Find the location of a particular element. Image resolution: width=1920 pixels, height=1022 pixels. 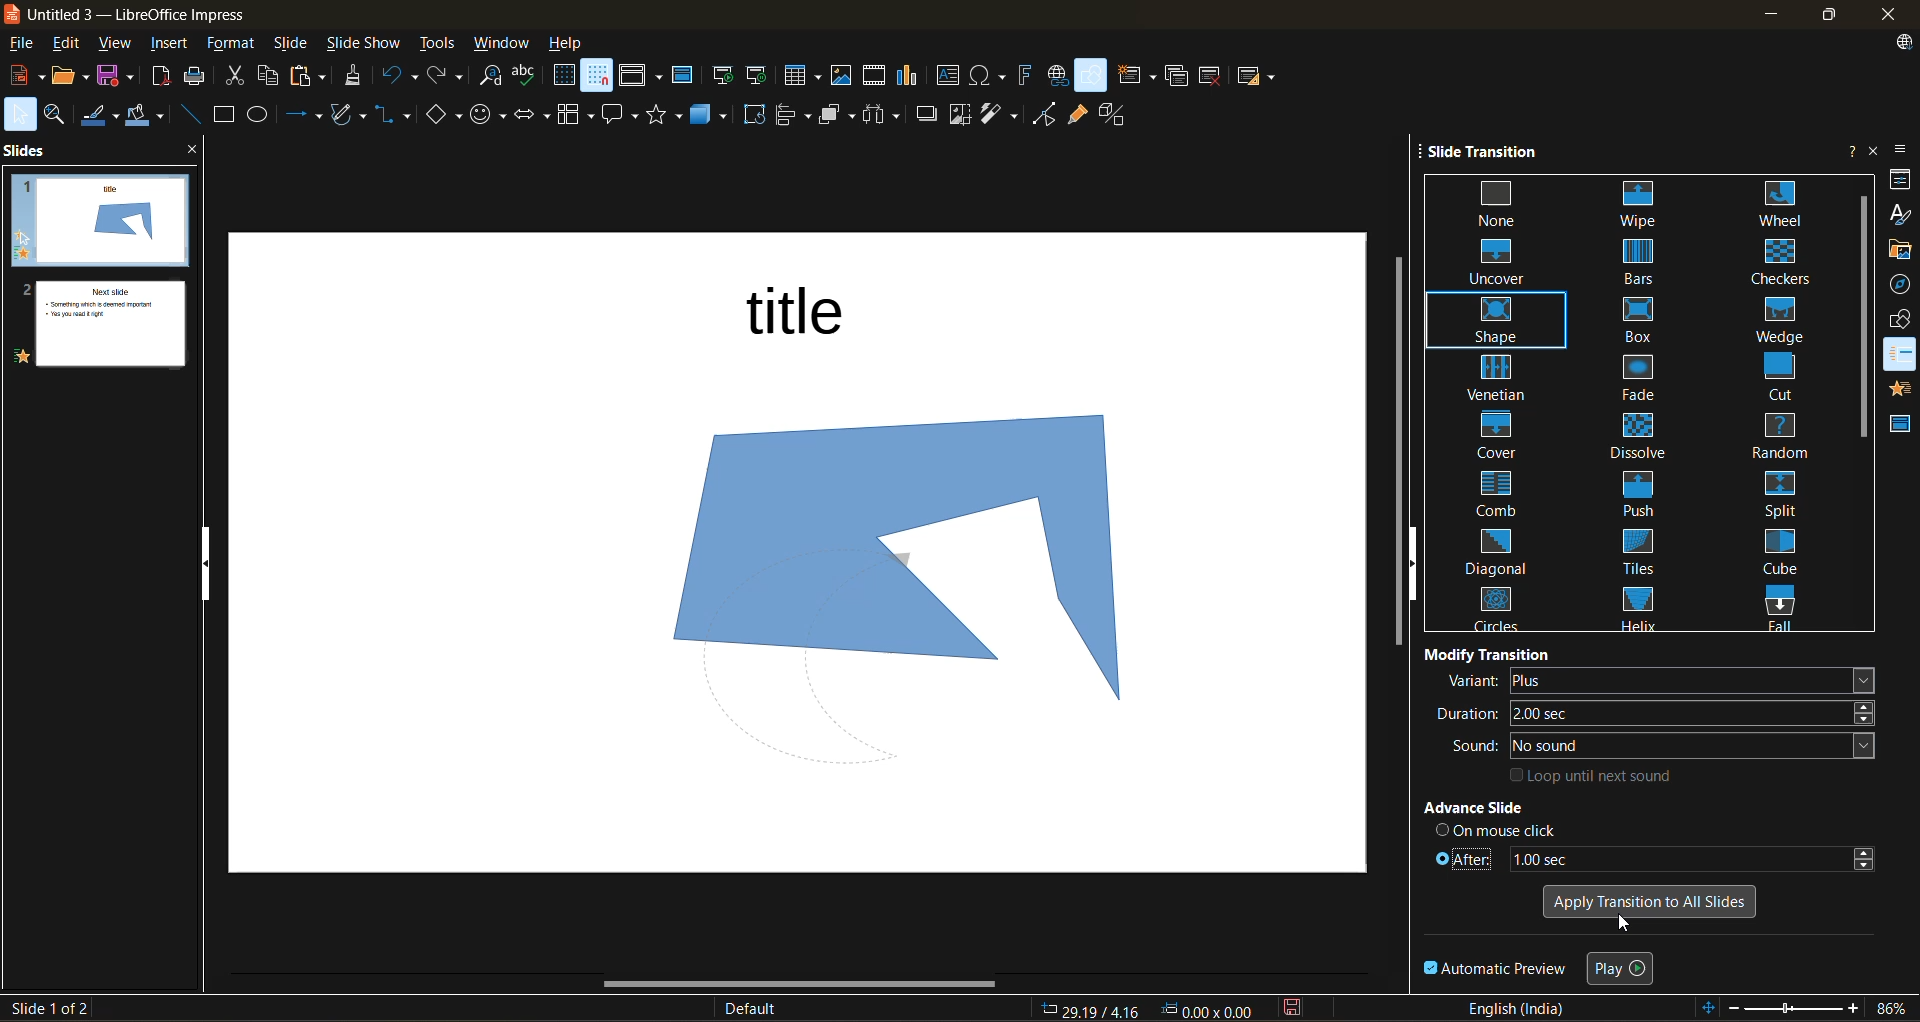

click to save is located at coordinates (1290, 1010).